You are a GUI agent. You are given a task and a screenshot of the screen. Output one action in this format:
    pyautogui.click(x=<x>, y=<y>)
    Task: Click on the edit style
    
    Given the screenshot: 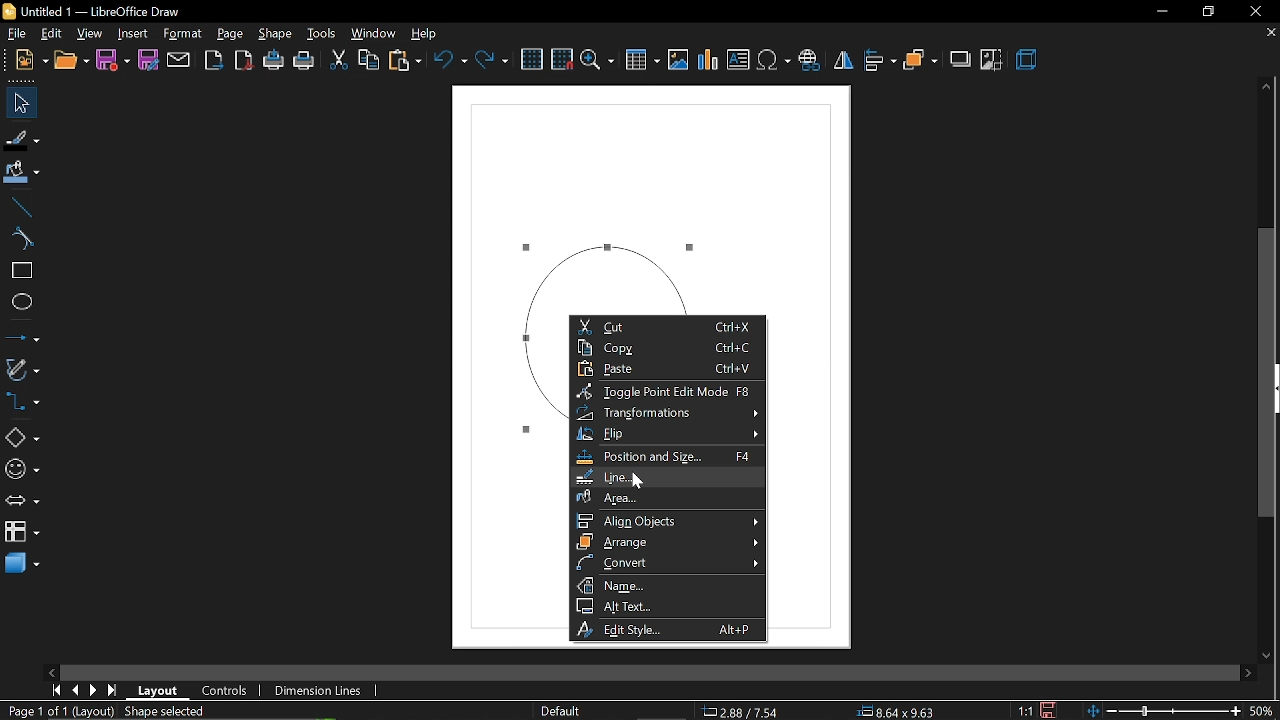 What is the action you would take?
    pyautogui.click(x=670, y=631)
    